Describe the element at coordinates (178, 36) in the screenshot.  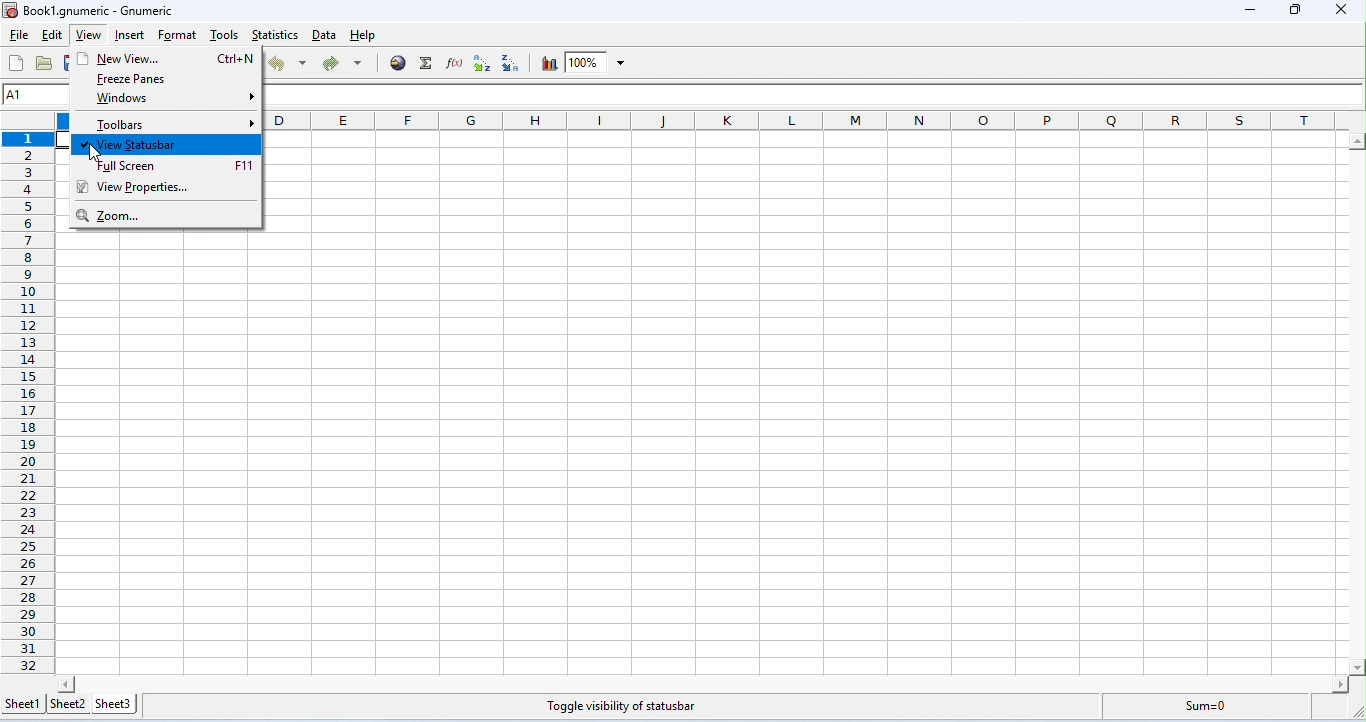
I see `format` at that location.